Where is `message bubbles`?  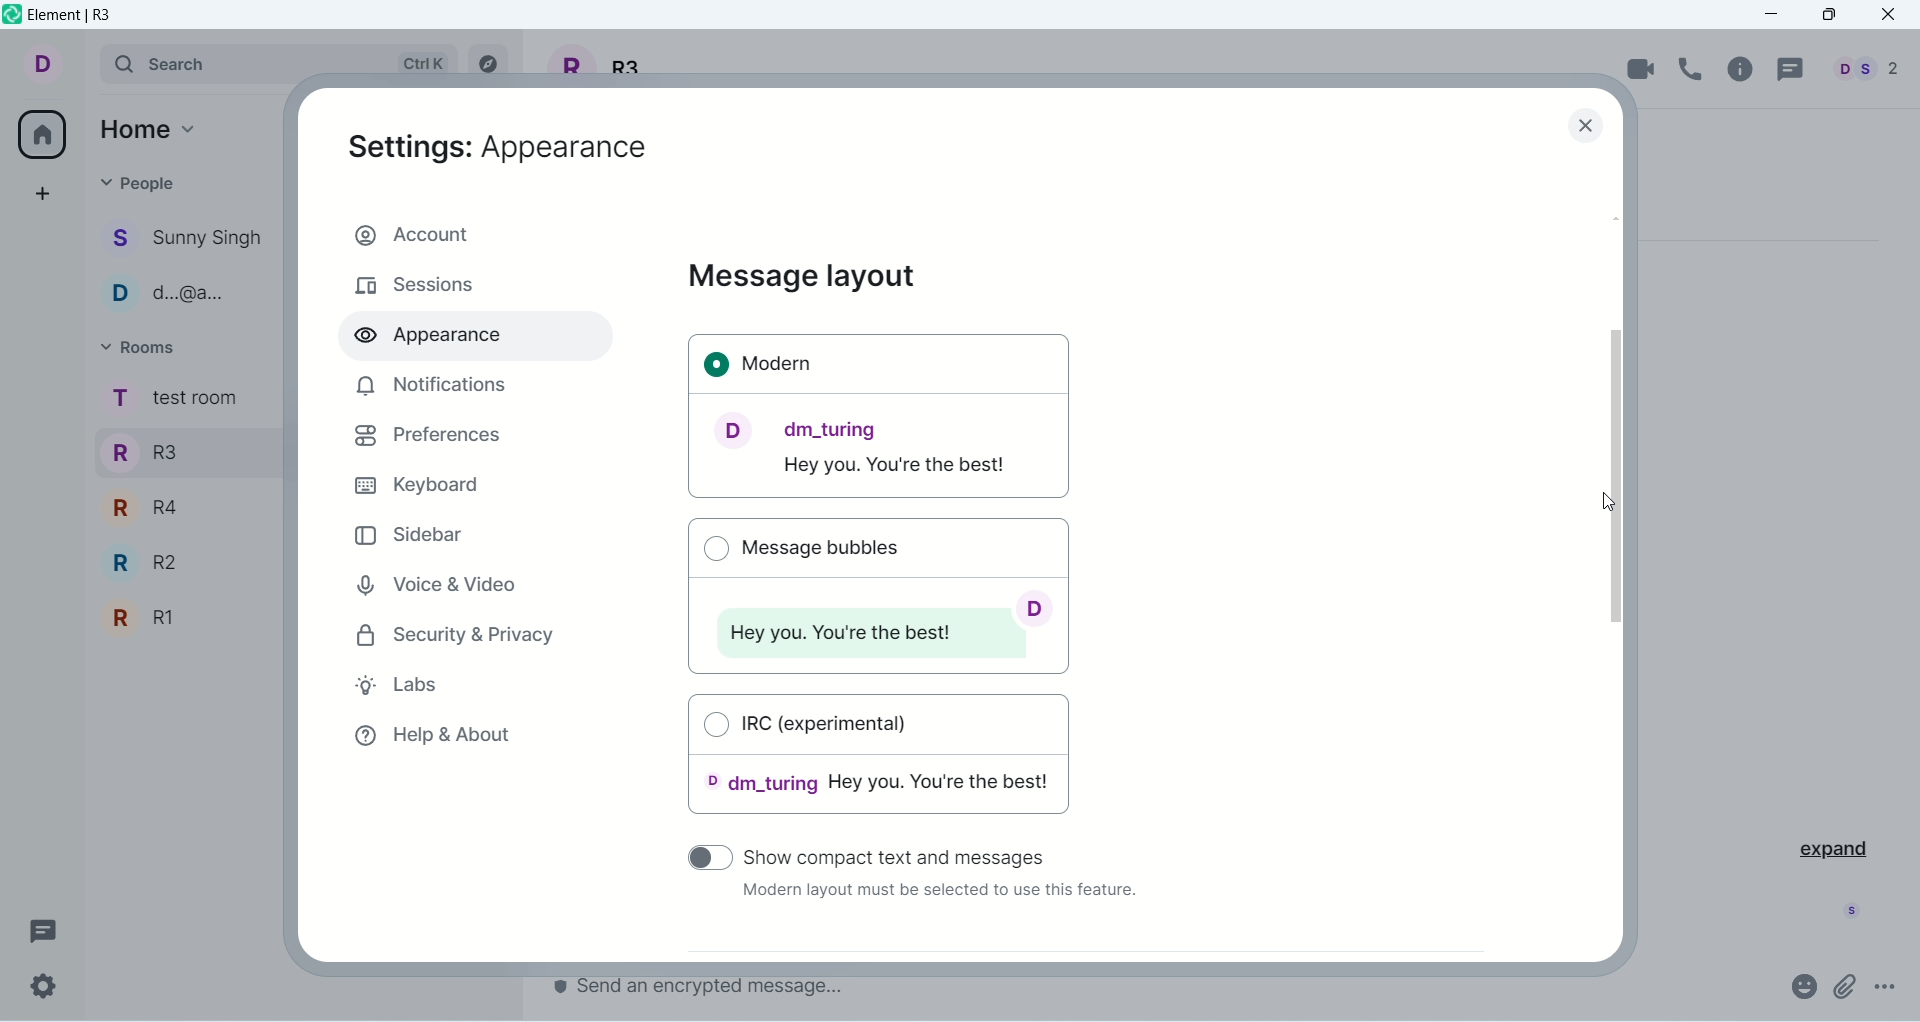 message bubbles is located at coordinates (876, 592).